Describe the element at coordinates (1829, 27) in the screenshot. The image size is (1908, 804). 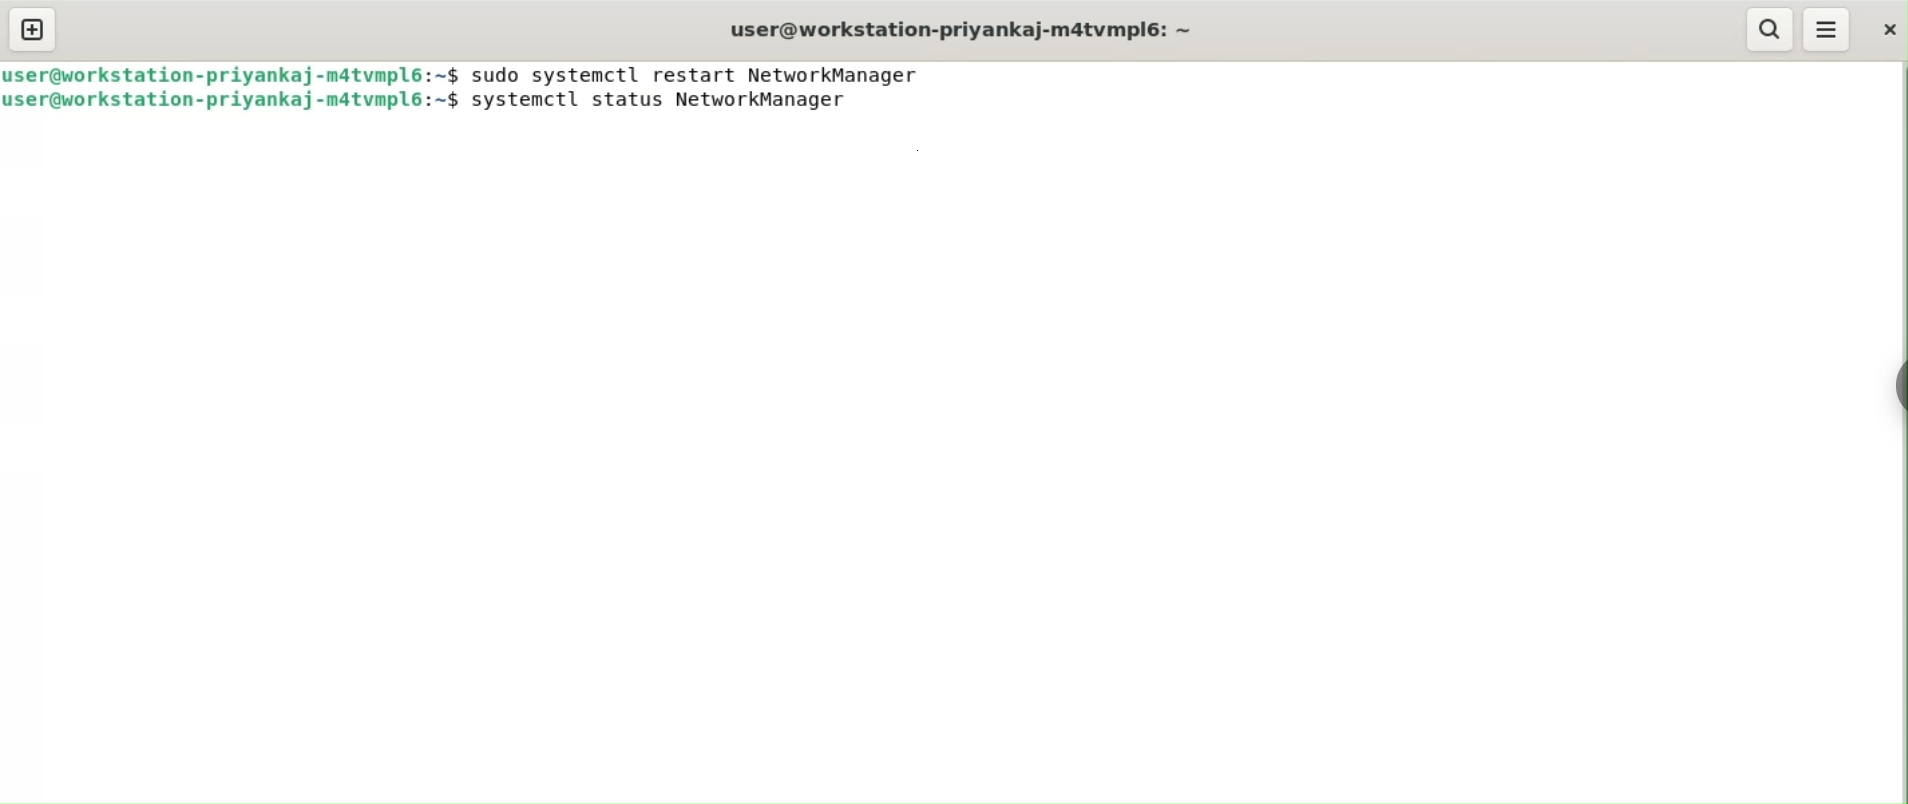
I see `menu` at that location.